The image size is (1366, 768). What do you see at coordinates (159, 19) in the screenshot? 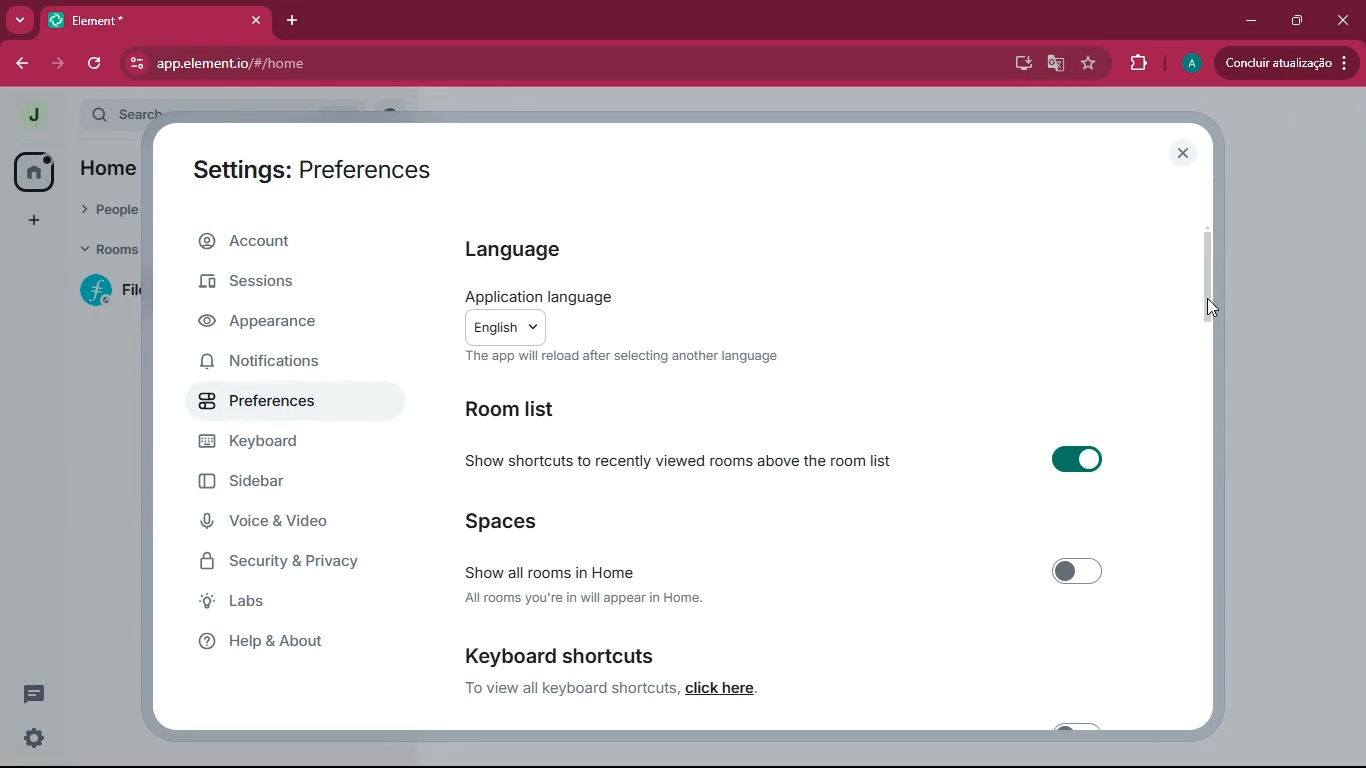
I see `element` at bounding box center [159, 19].